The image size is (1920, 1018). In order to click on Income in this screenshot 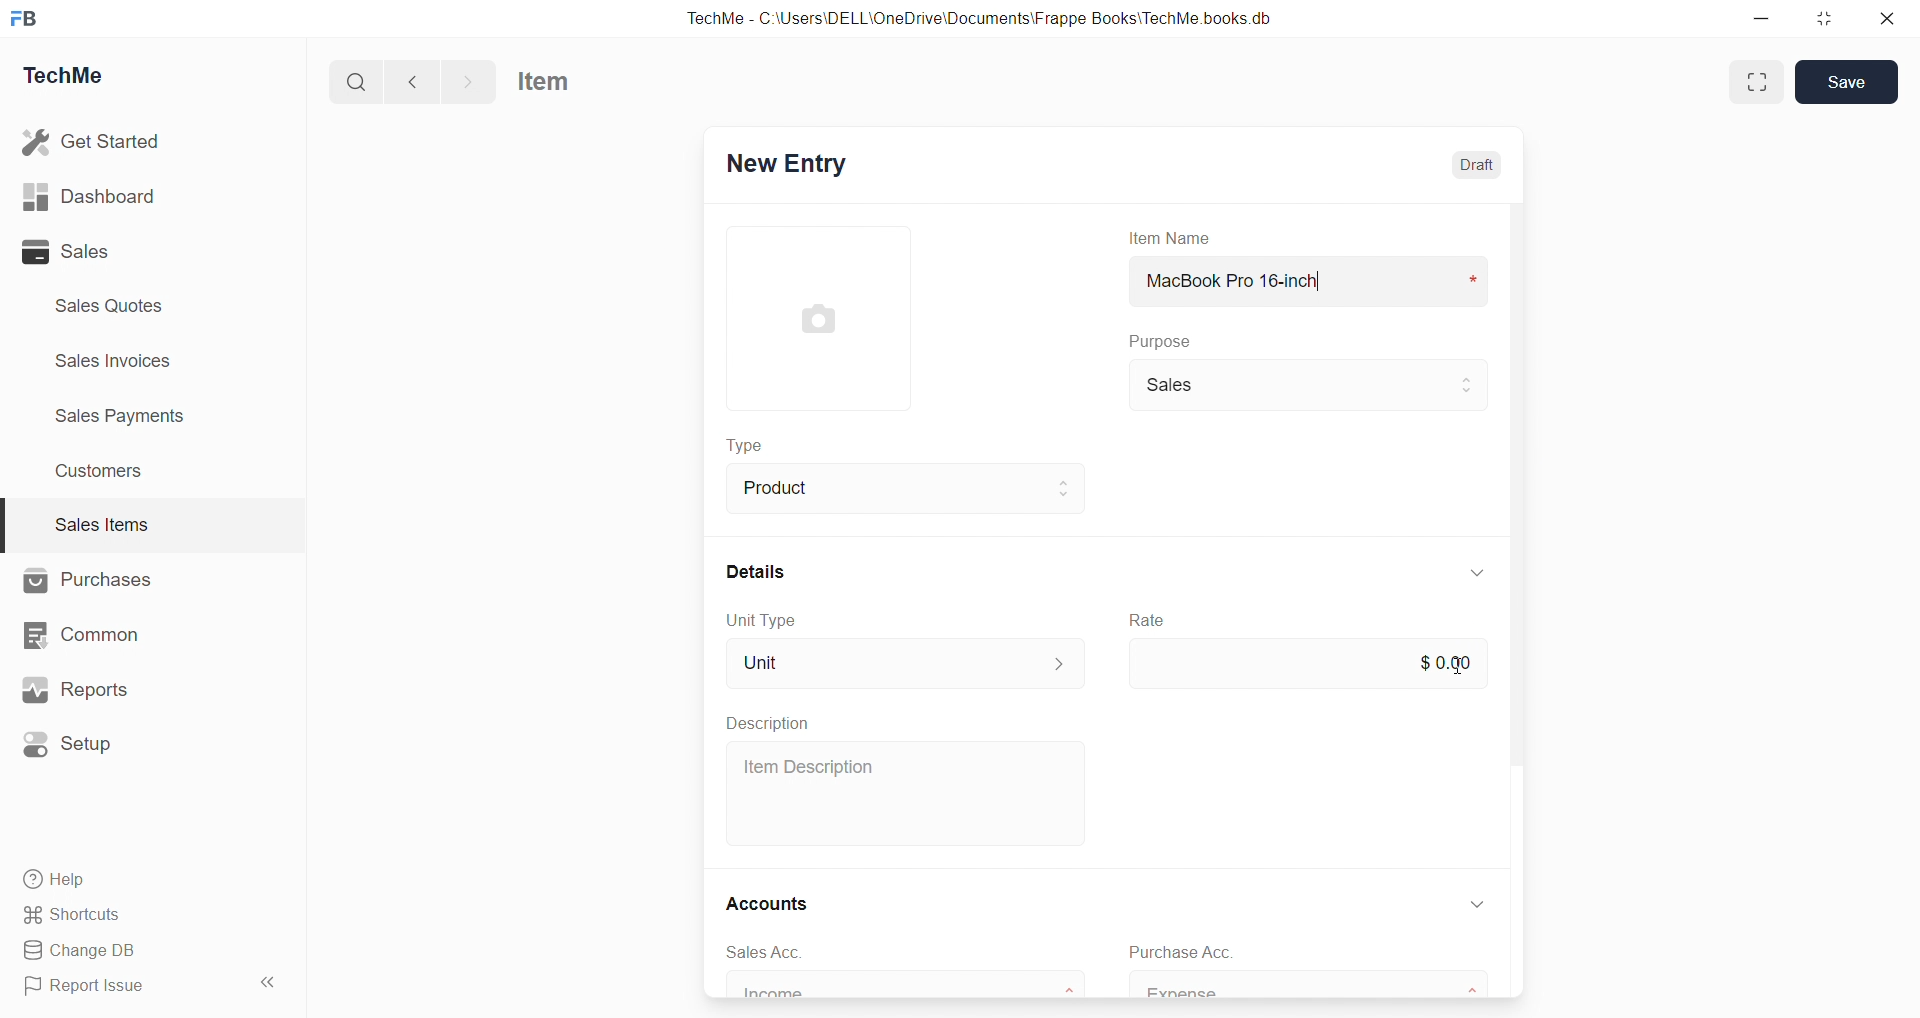, I will do `click(904, 984)`.